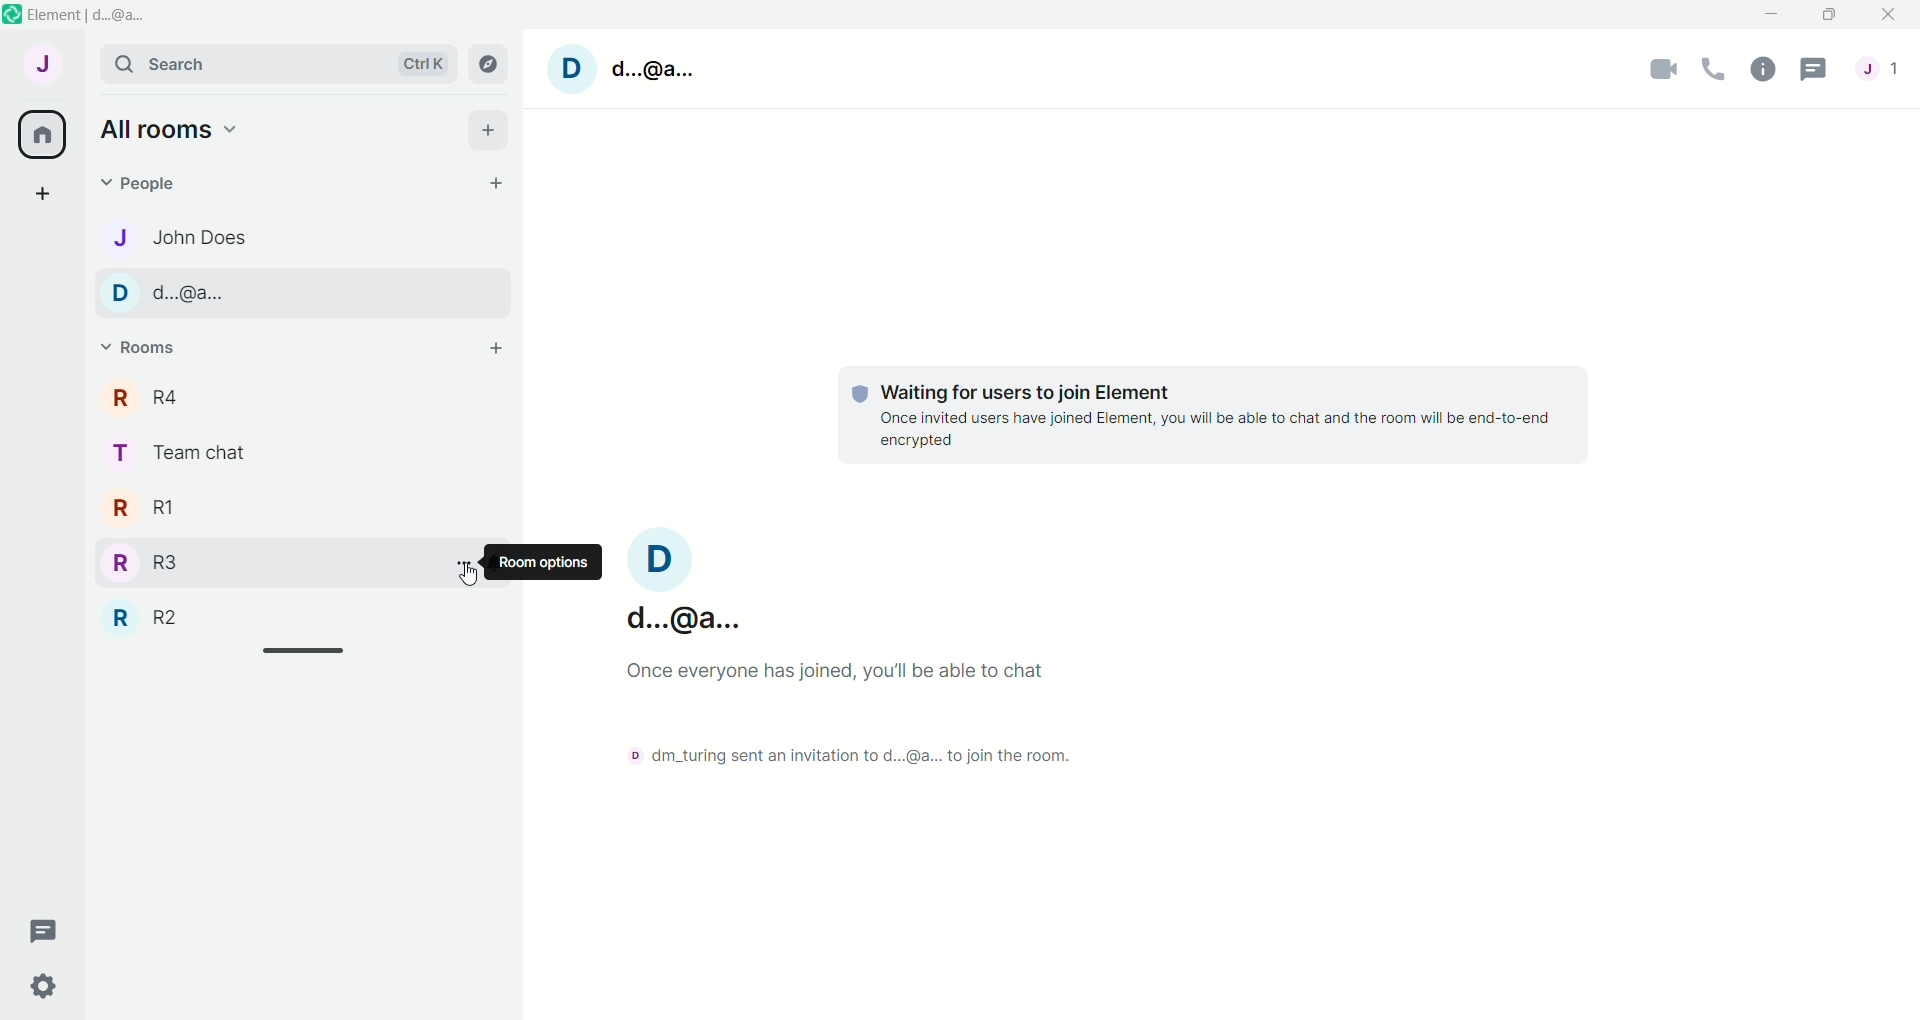 The height and width of the screenshot is (1020, 1920). Describe the element at coordinates (263, 562) in the screenshot. I see `R3` at that location.